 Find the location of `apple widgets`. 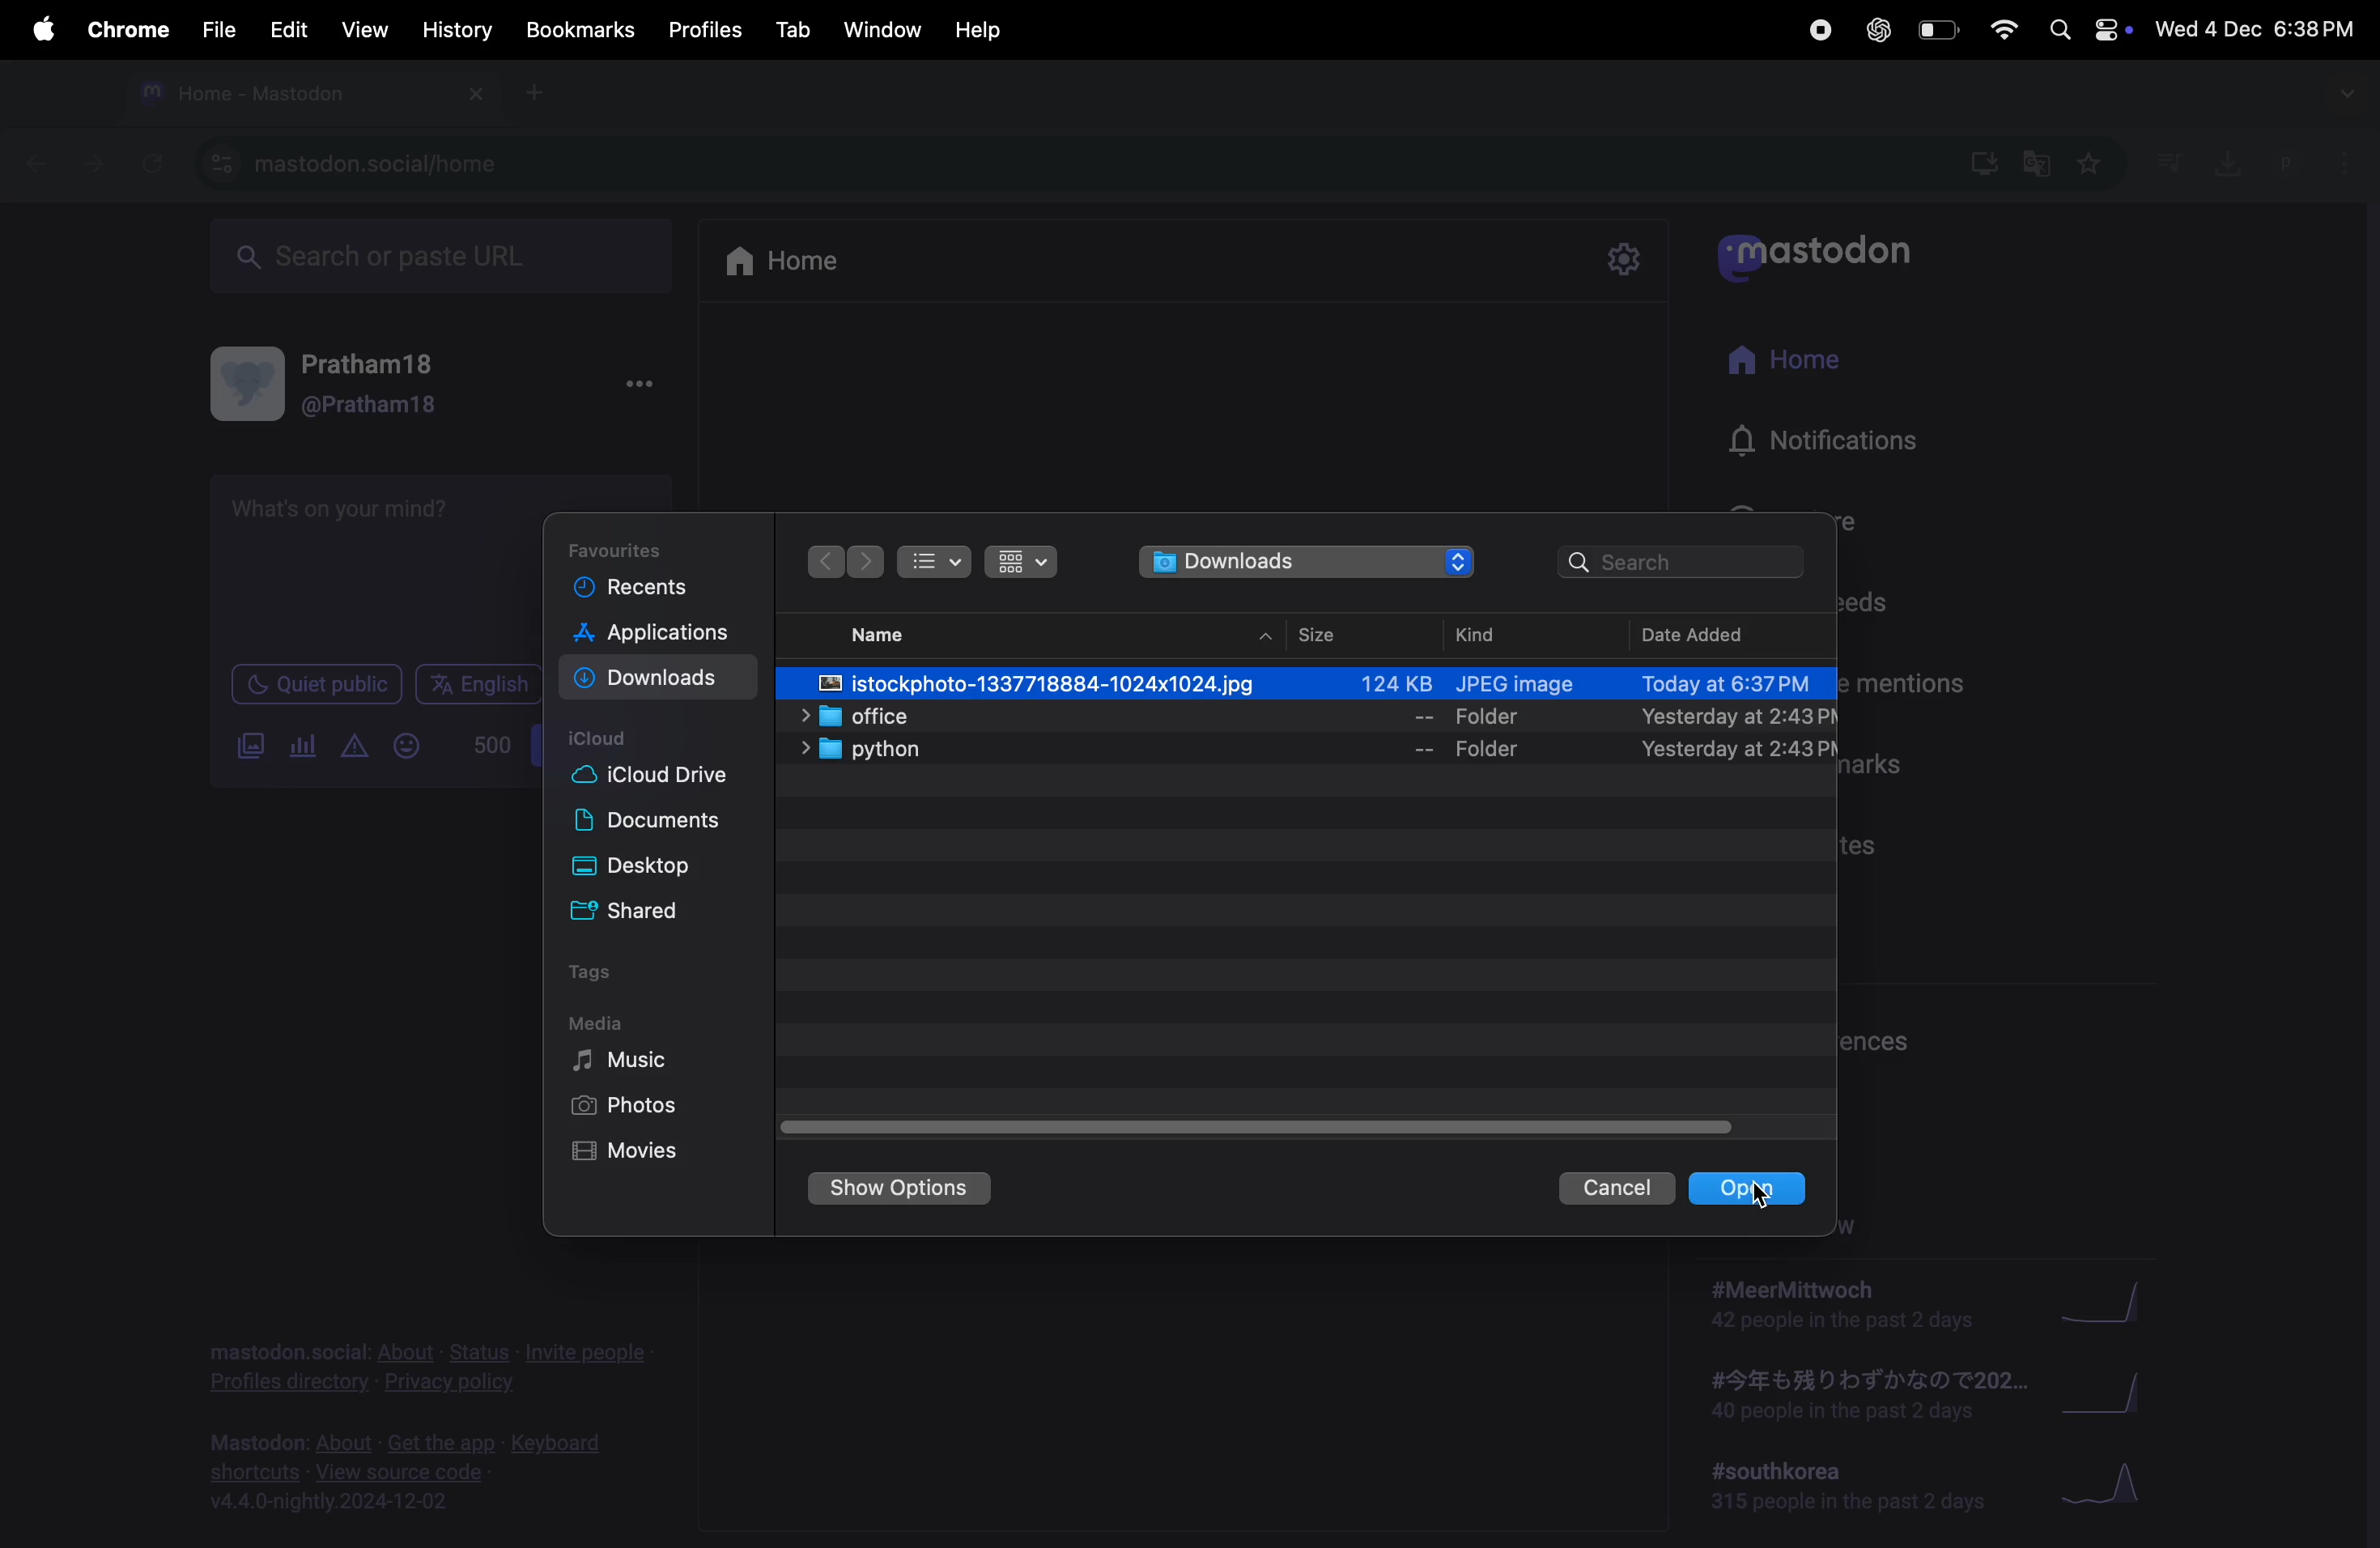

apple widgets is located at coordinates (2089, 30).